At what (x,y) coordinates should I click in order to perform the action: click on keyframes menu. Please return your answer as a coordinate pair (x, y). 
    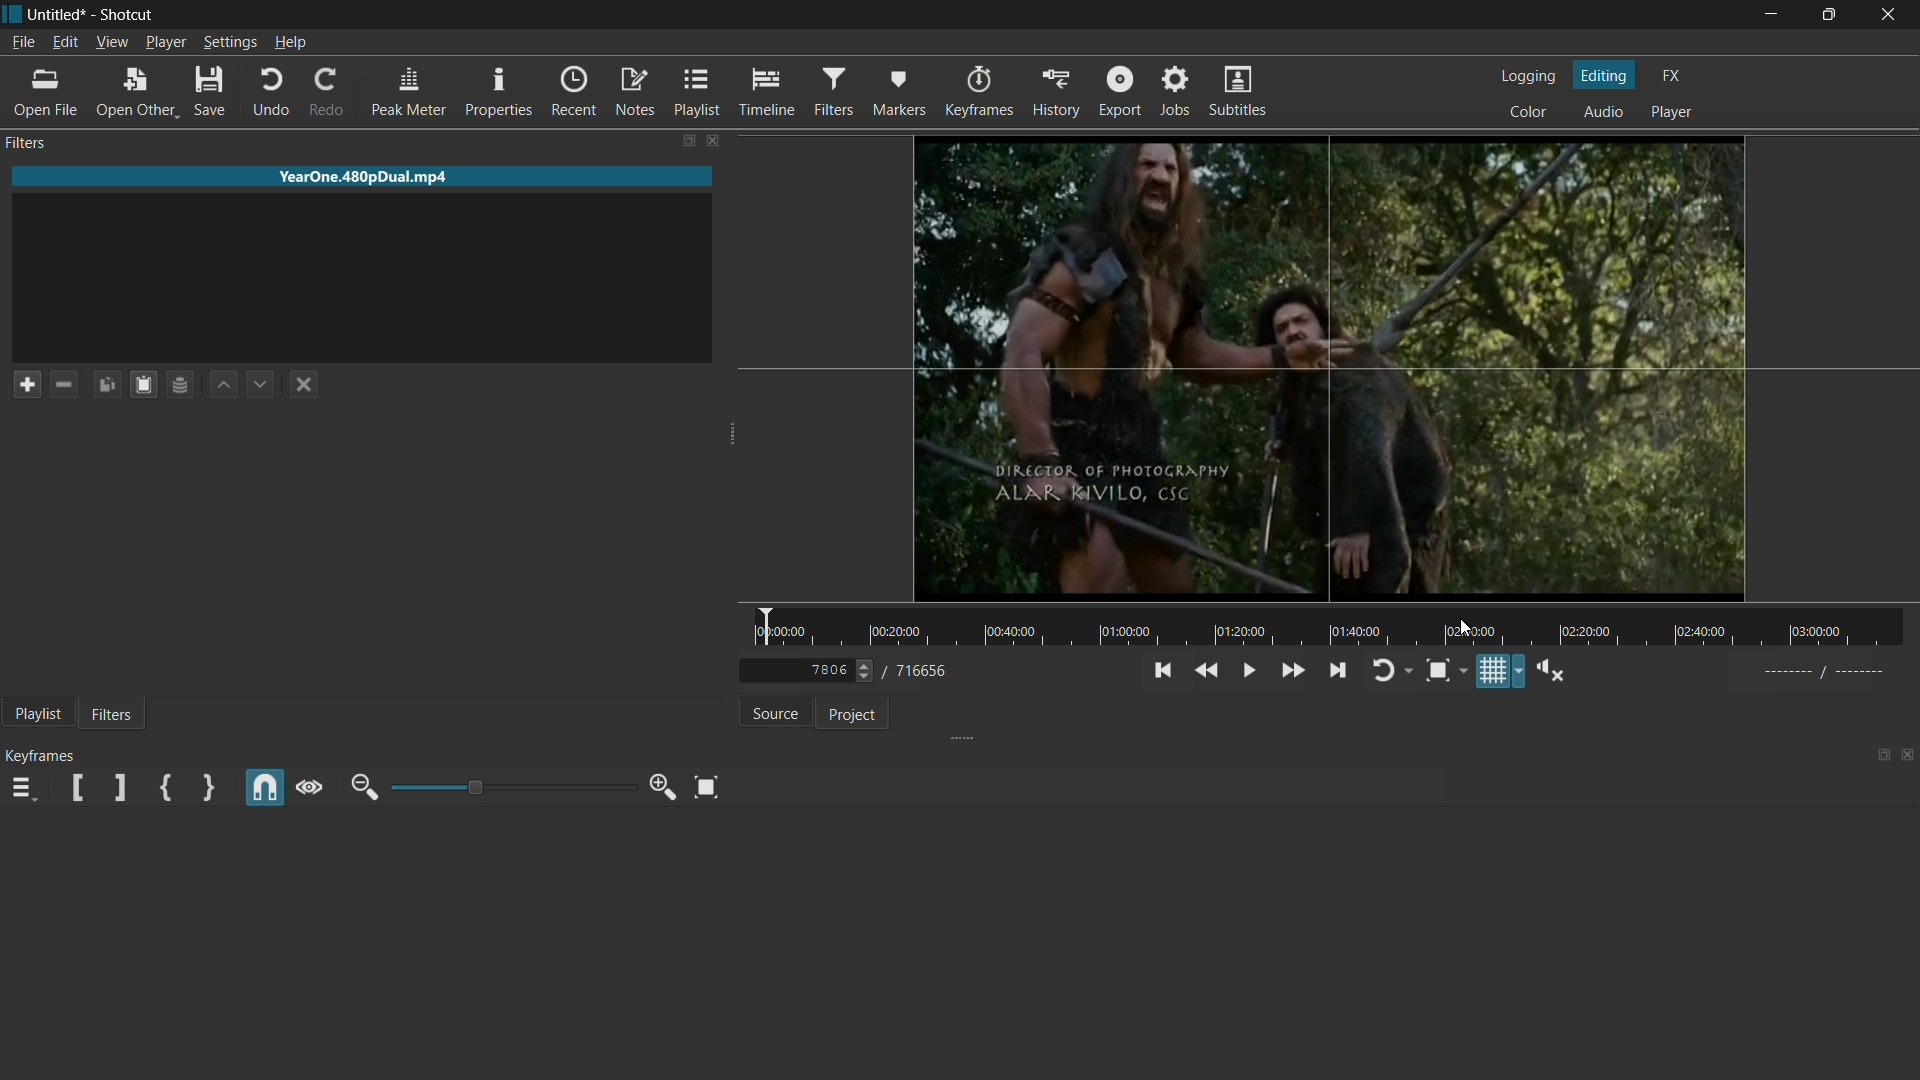
    Looking at the image, I should click on (22, 791).